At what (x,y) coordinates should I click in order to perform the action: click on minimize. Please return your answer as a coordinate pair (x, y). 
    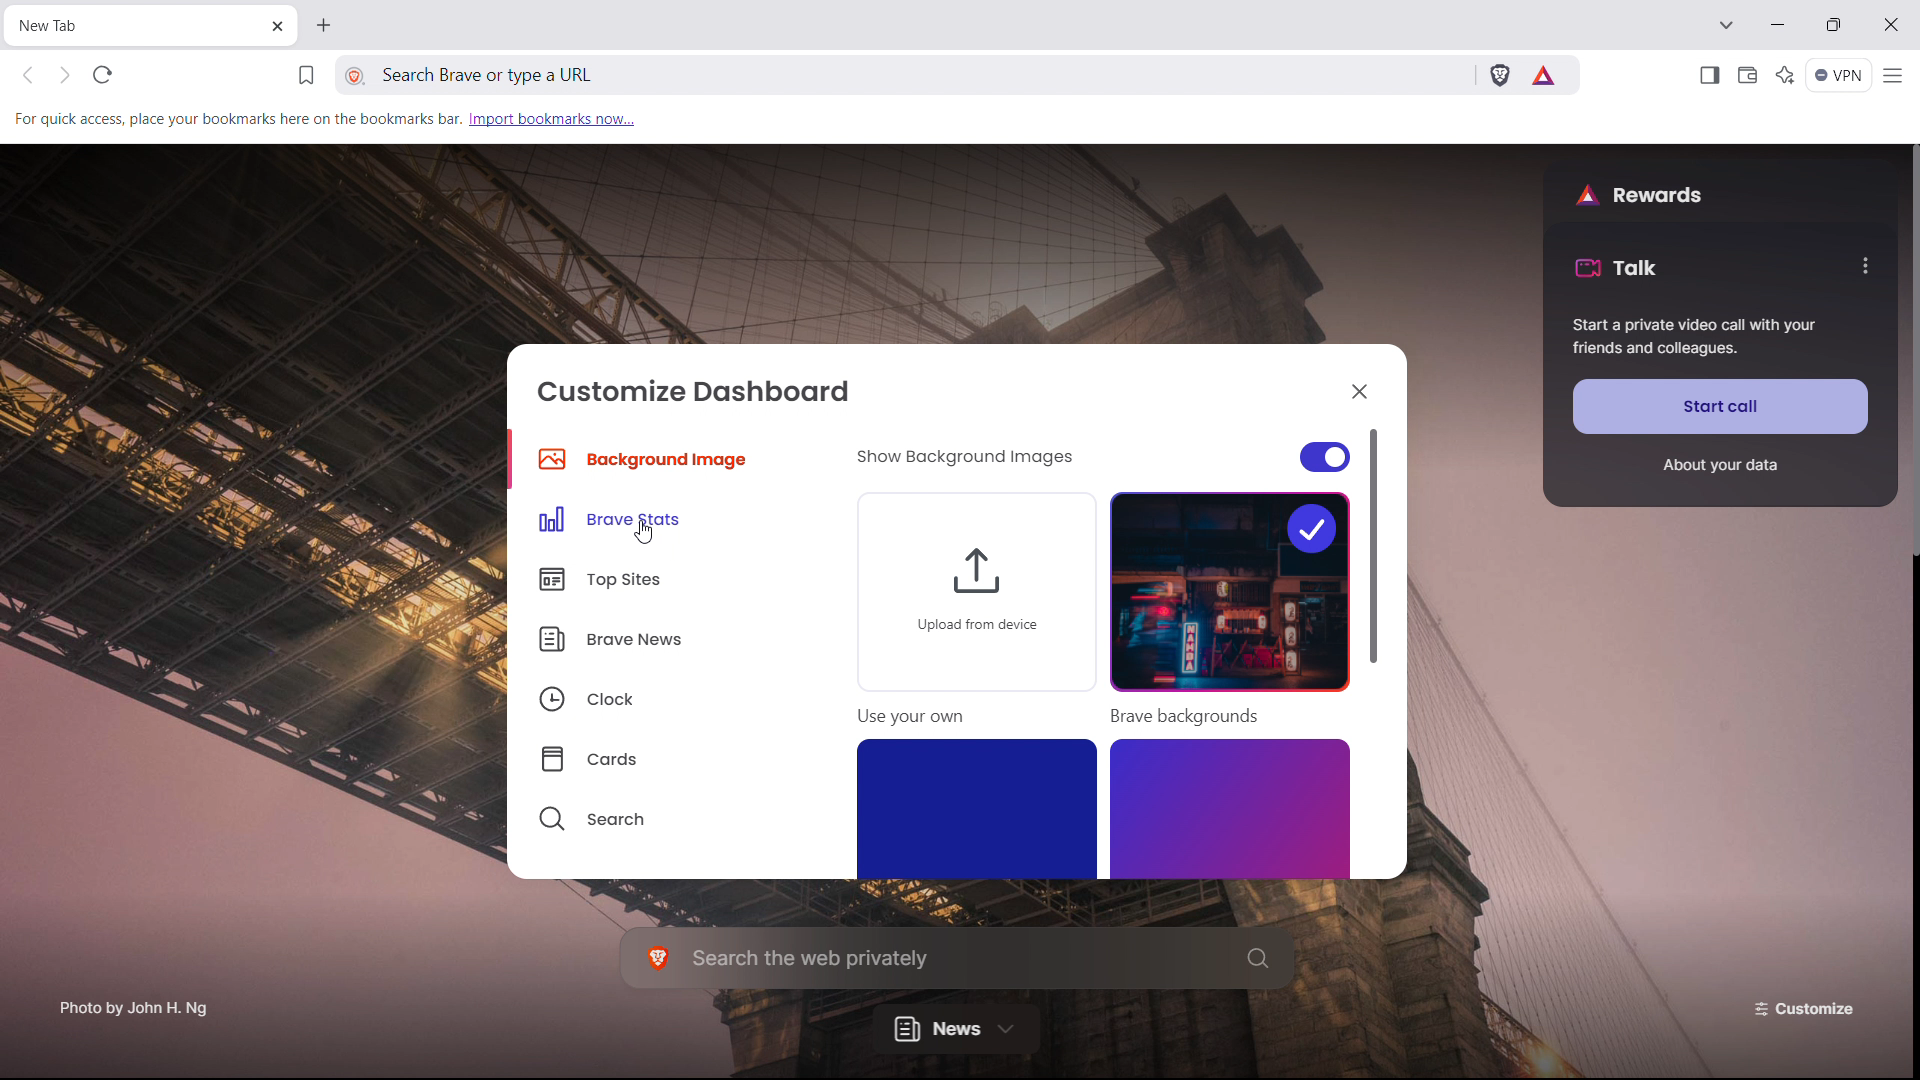
    Looking at the image, I should click on (1779, 22).